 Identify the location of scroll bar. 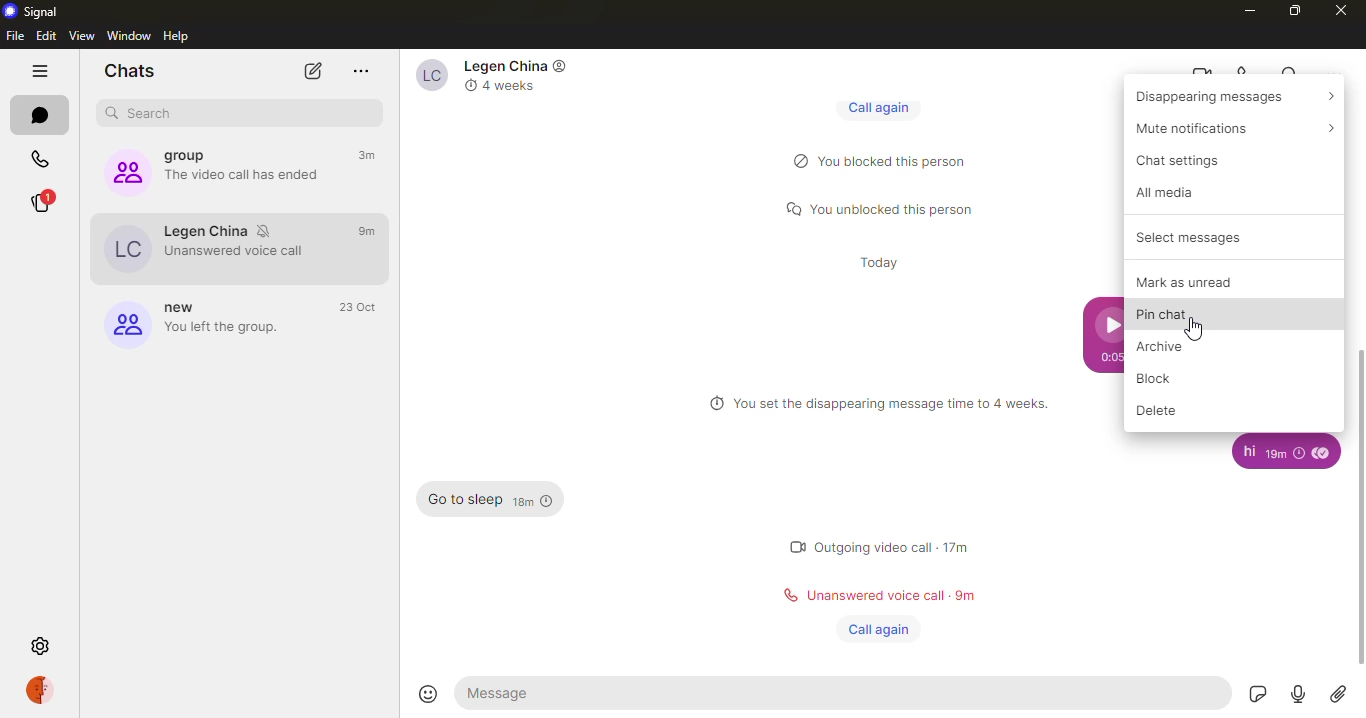
(1359, 513).